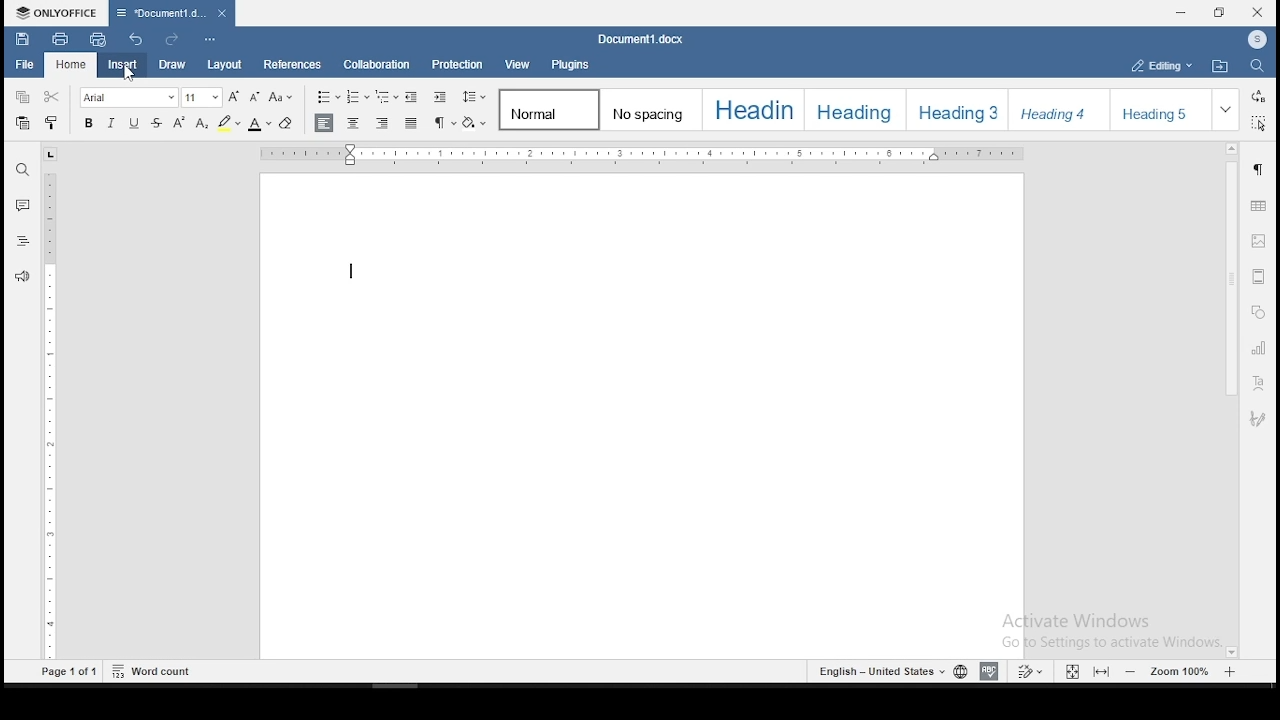 The height and width of the screenshot is (720, 1280). What do you see at coordinates (1166, 109) in the screenshot?
I see `heading option` at bounding box center [1166, 109].